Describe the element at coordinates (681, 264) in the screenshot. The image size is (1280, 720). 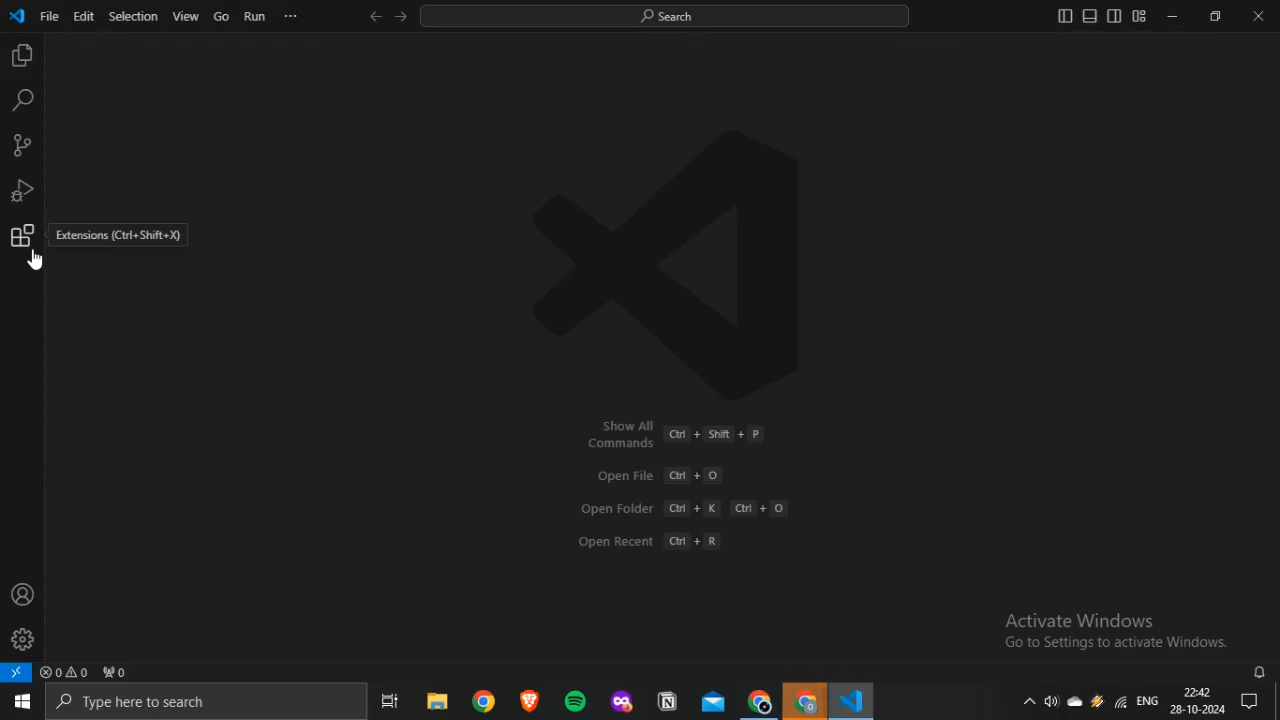
I see `VScode logo` at that location.